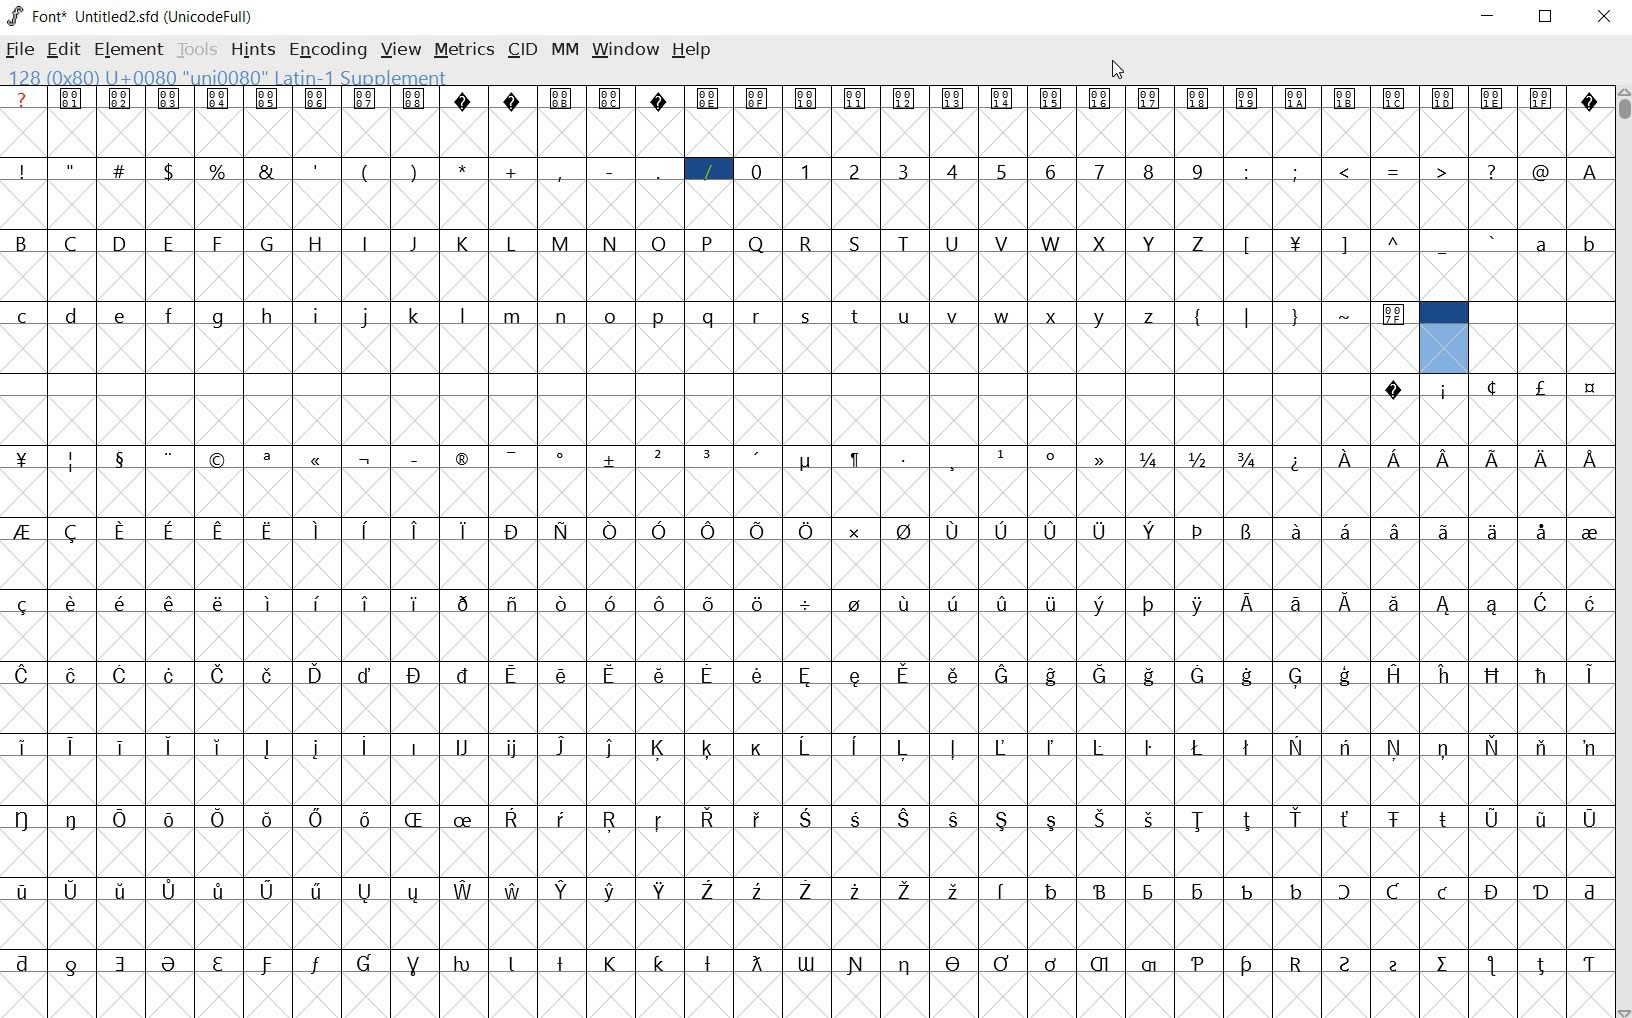 Image resolution: width=1632 pixels, height=1018 pixels. I want to click on Symbol, so click(710, 819).